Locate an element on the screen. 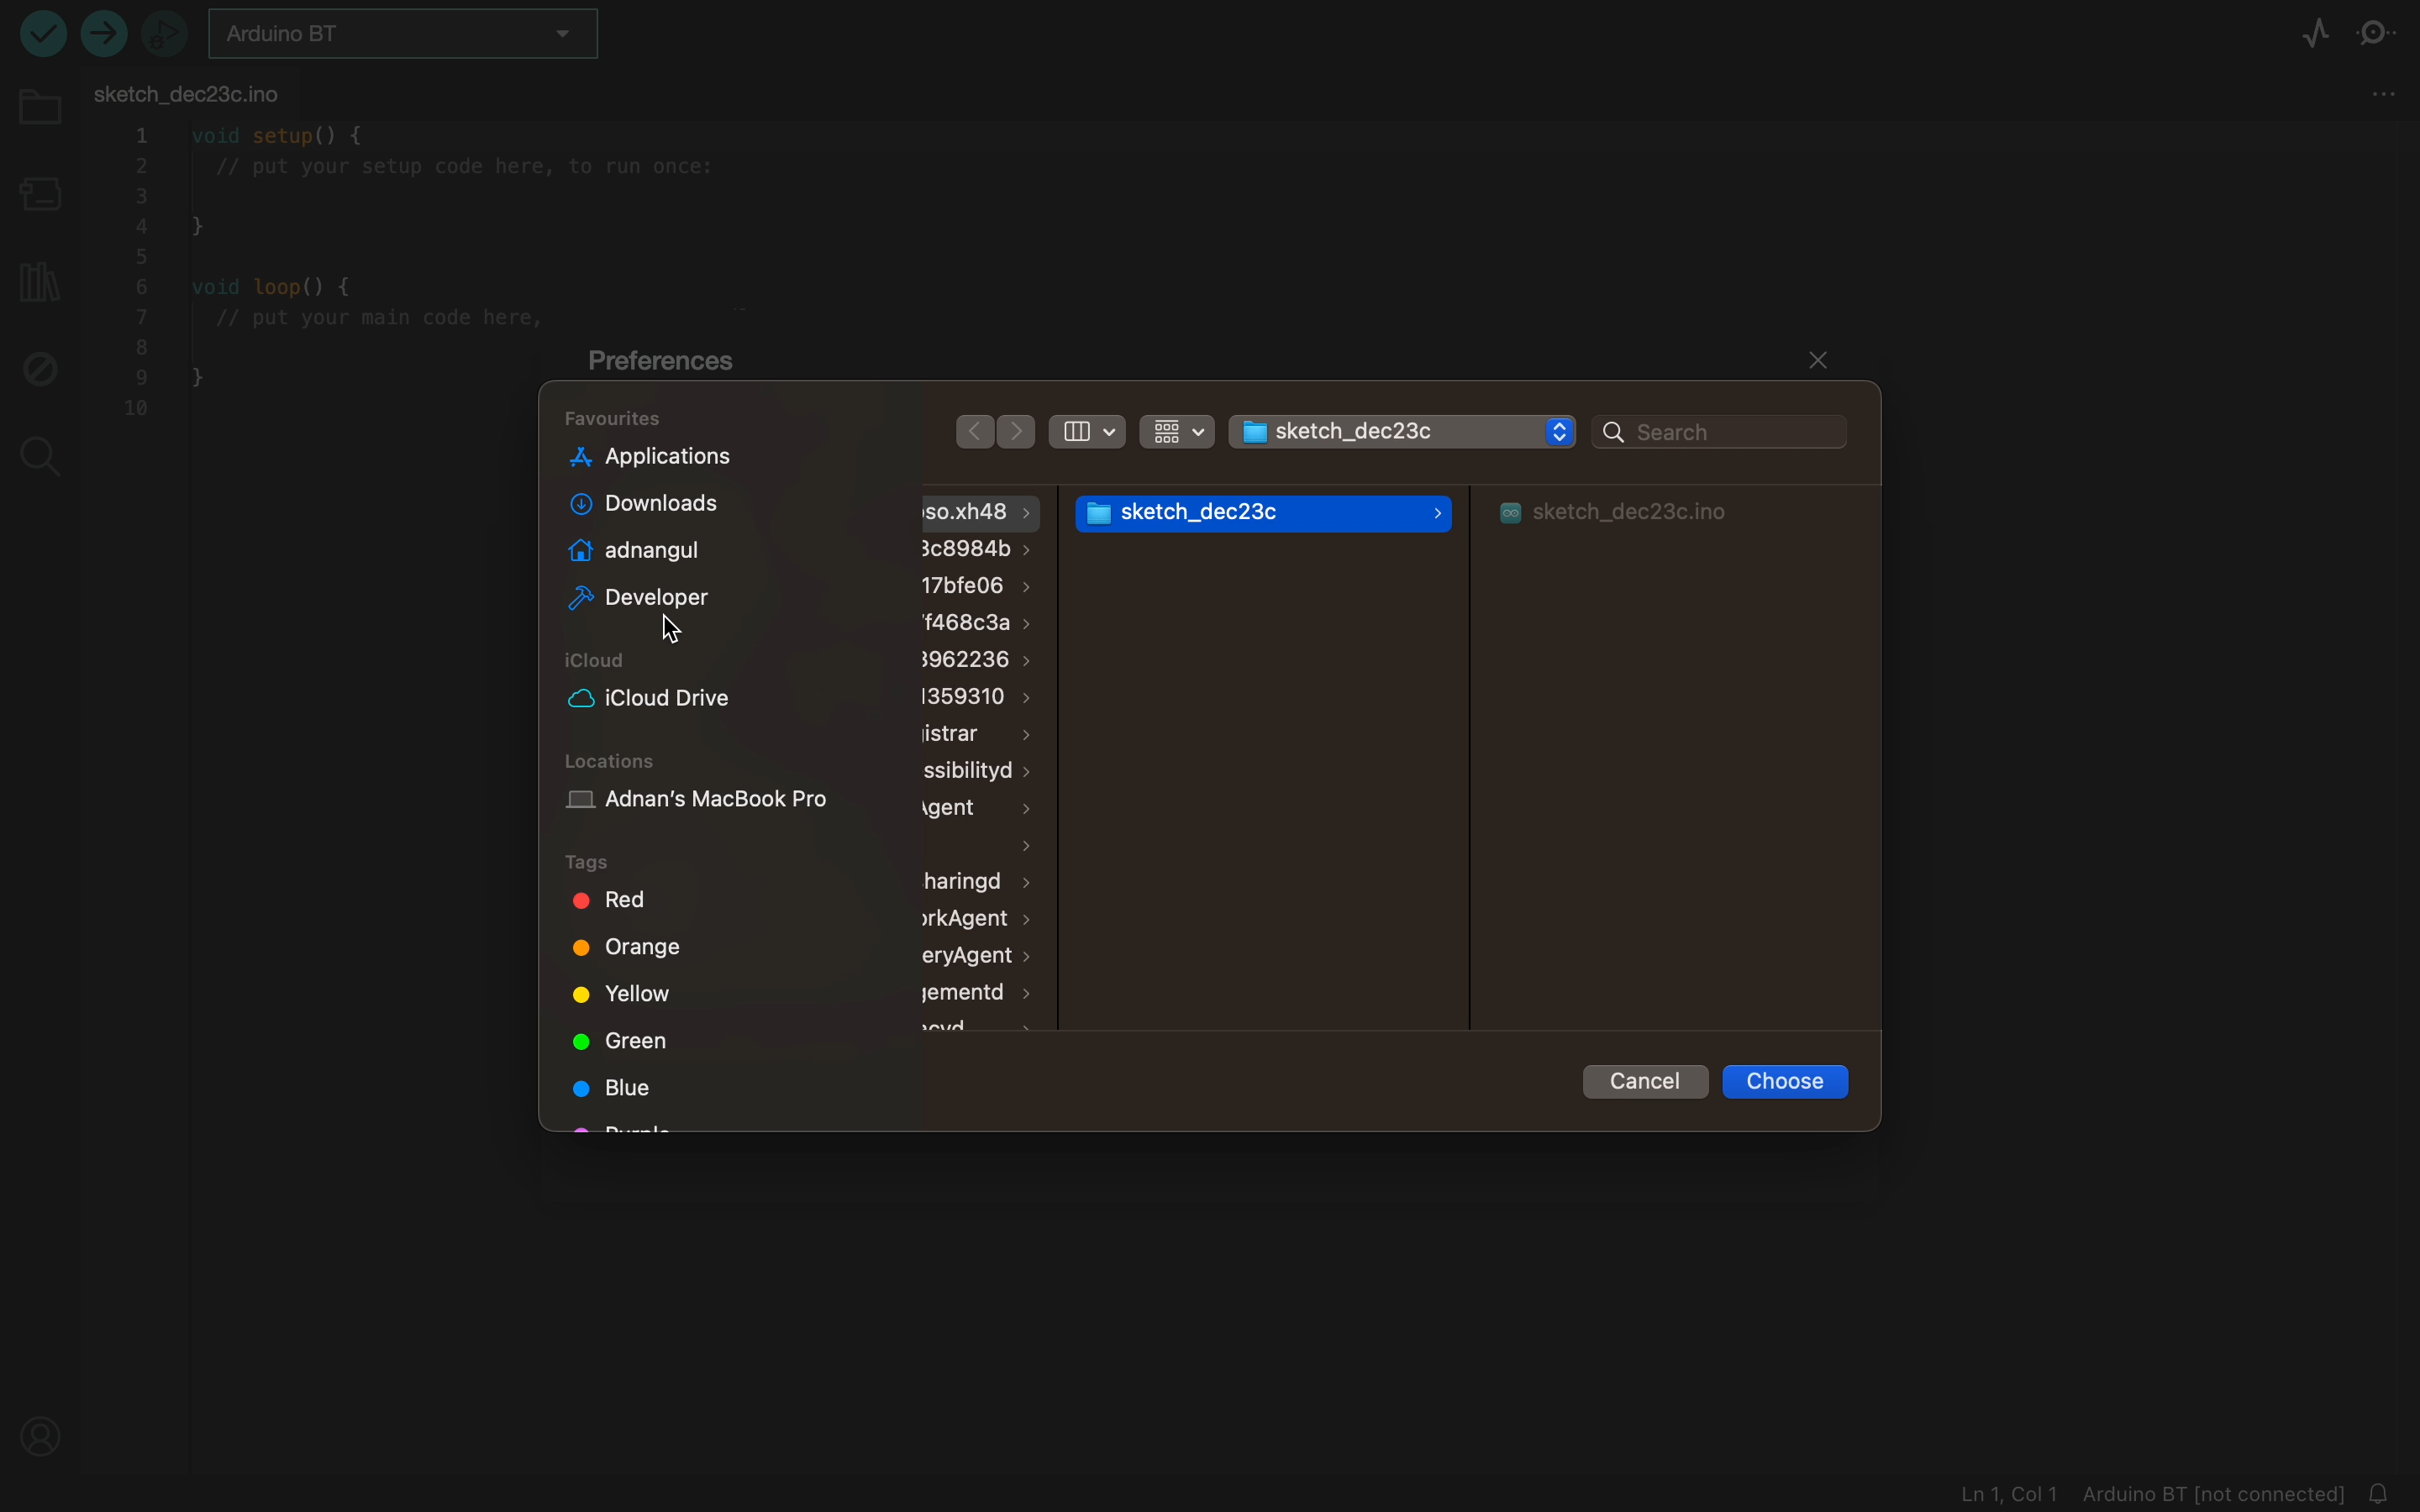  board selector is located at coordinates (404, 38).